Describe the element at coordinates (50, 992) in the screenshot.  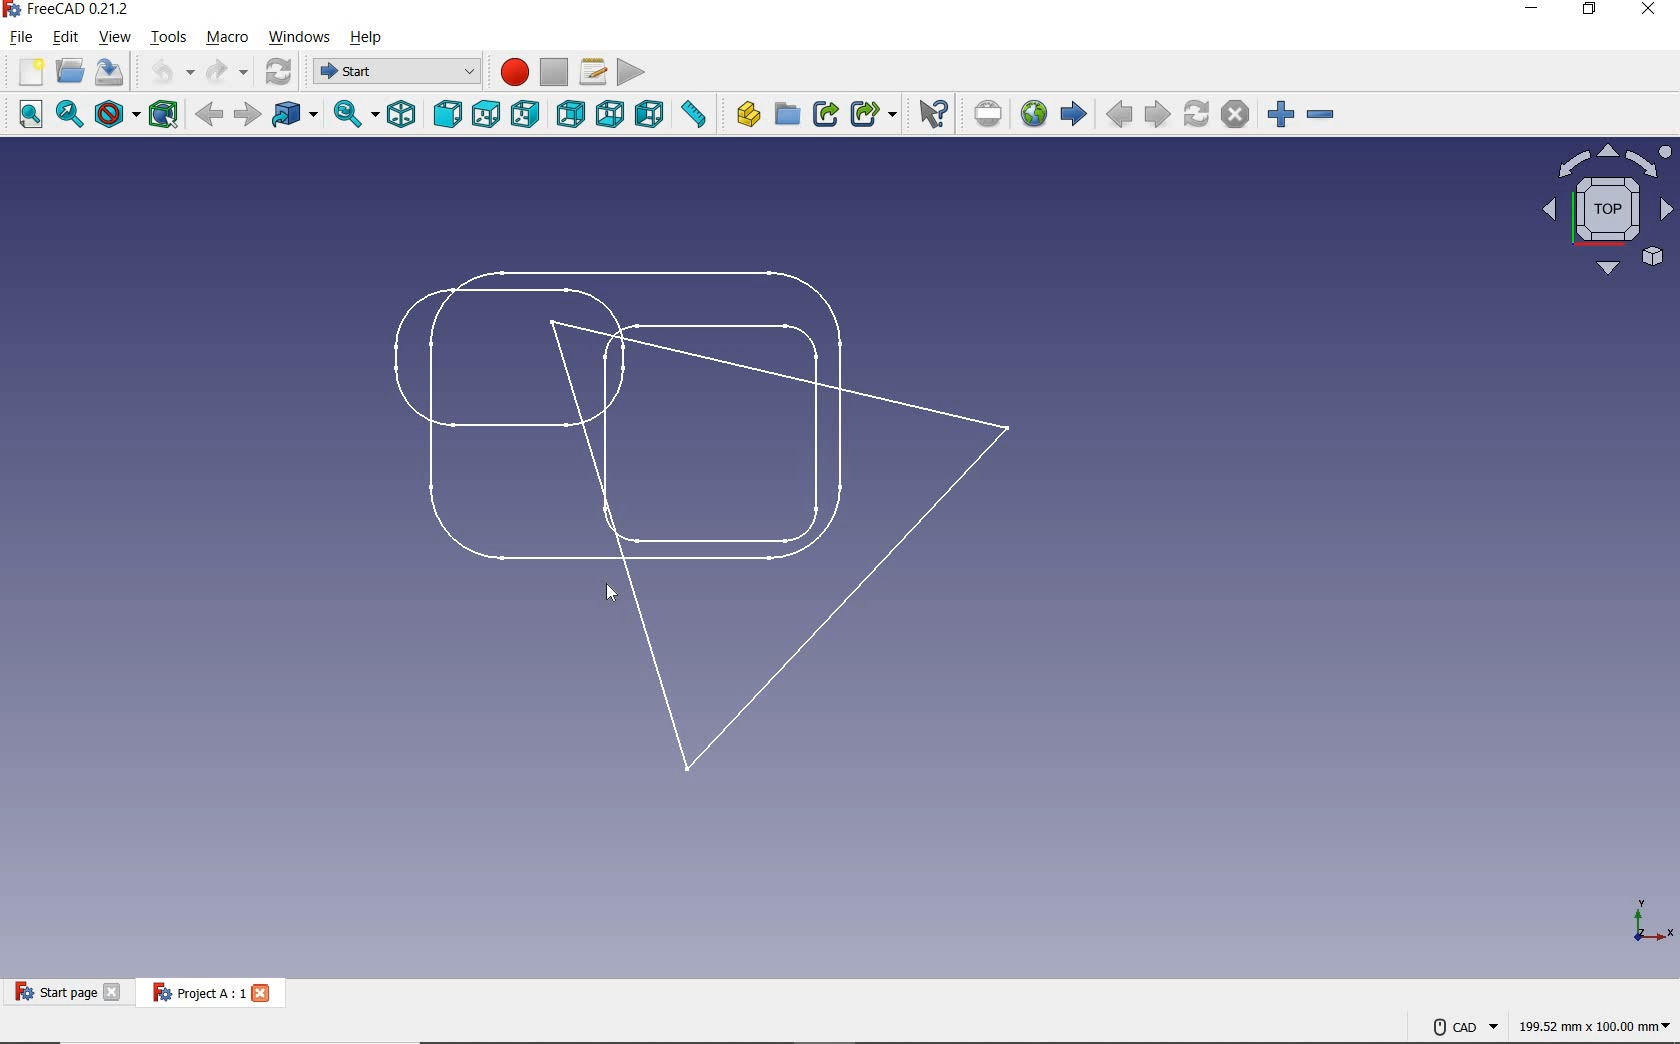
I see `START PAGE` at that location.